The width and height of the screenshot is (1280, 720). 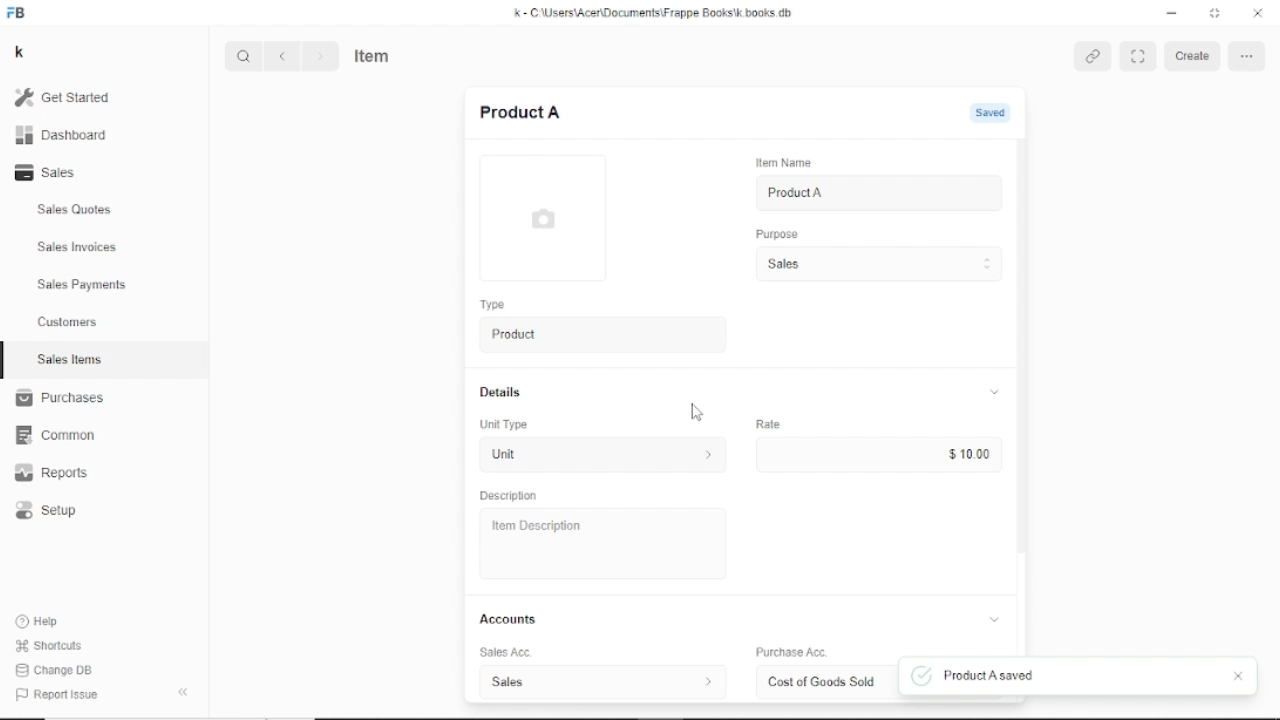 I want to click on Sales Payments, so click(x=83, y=284).